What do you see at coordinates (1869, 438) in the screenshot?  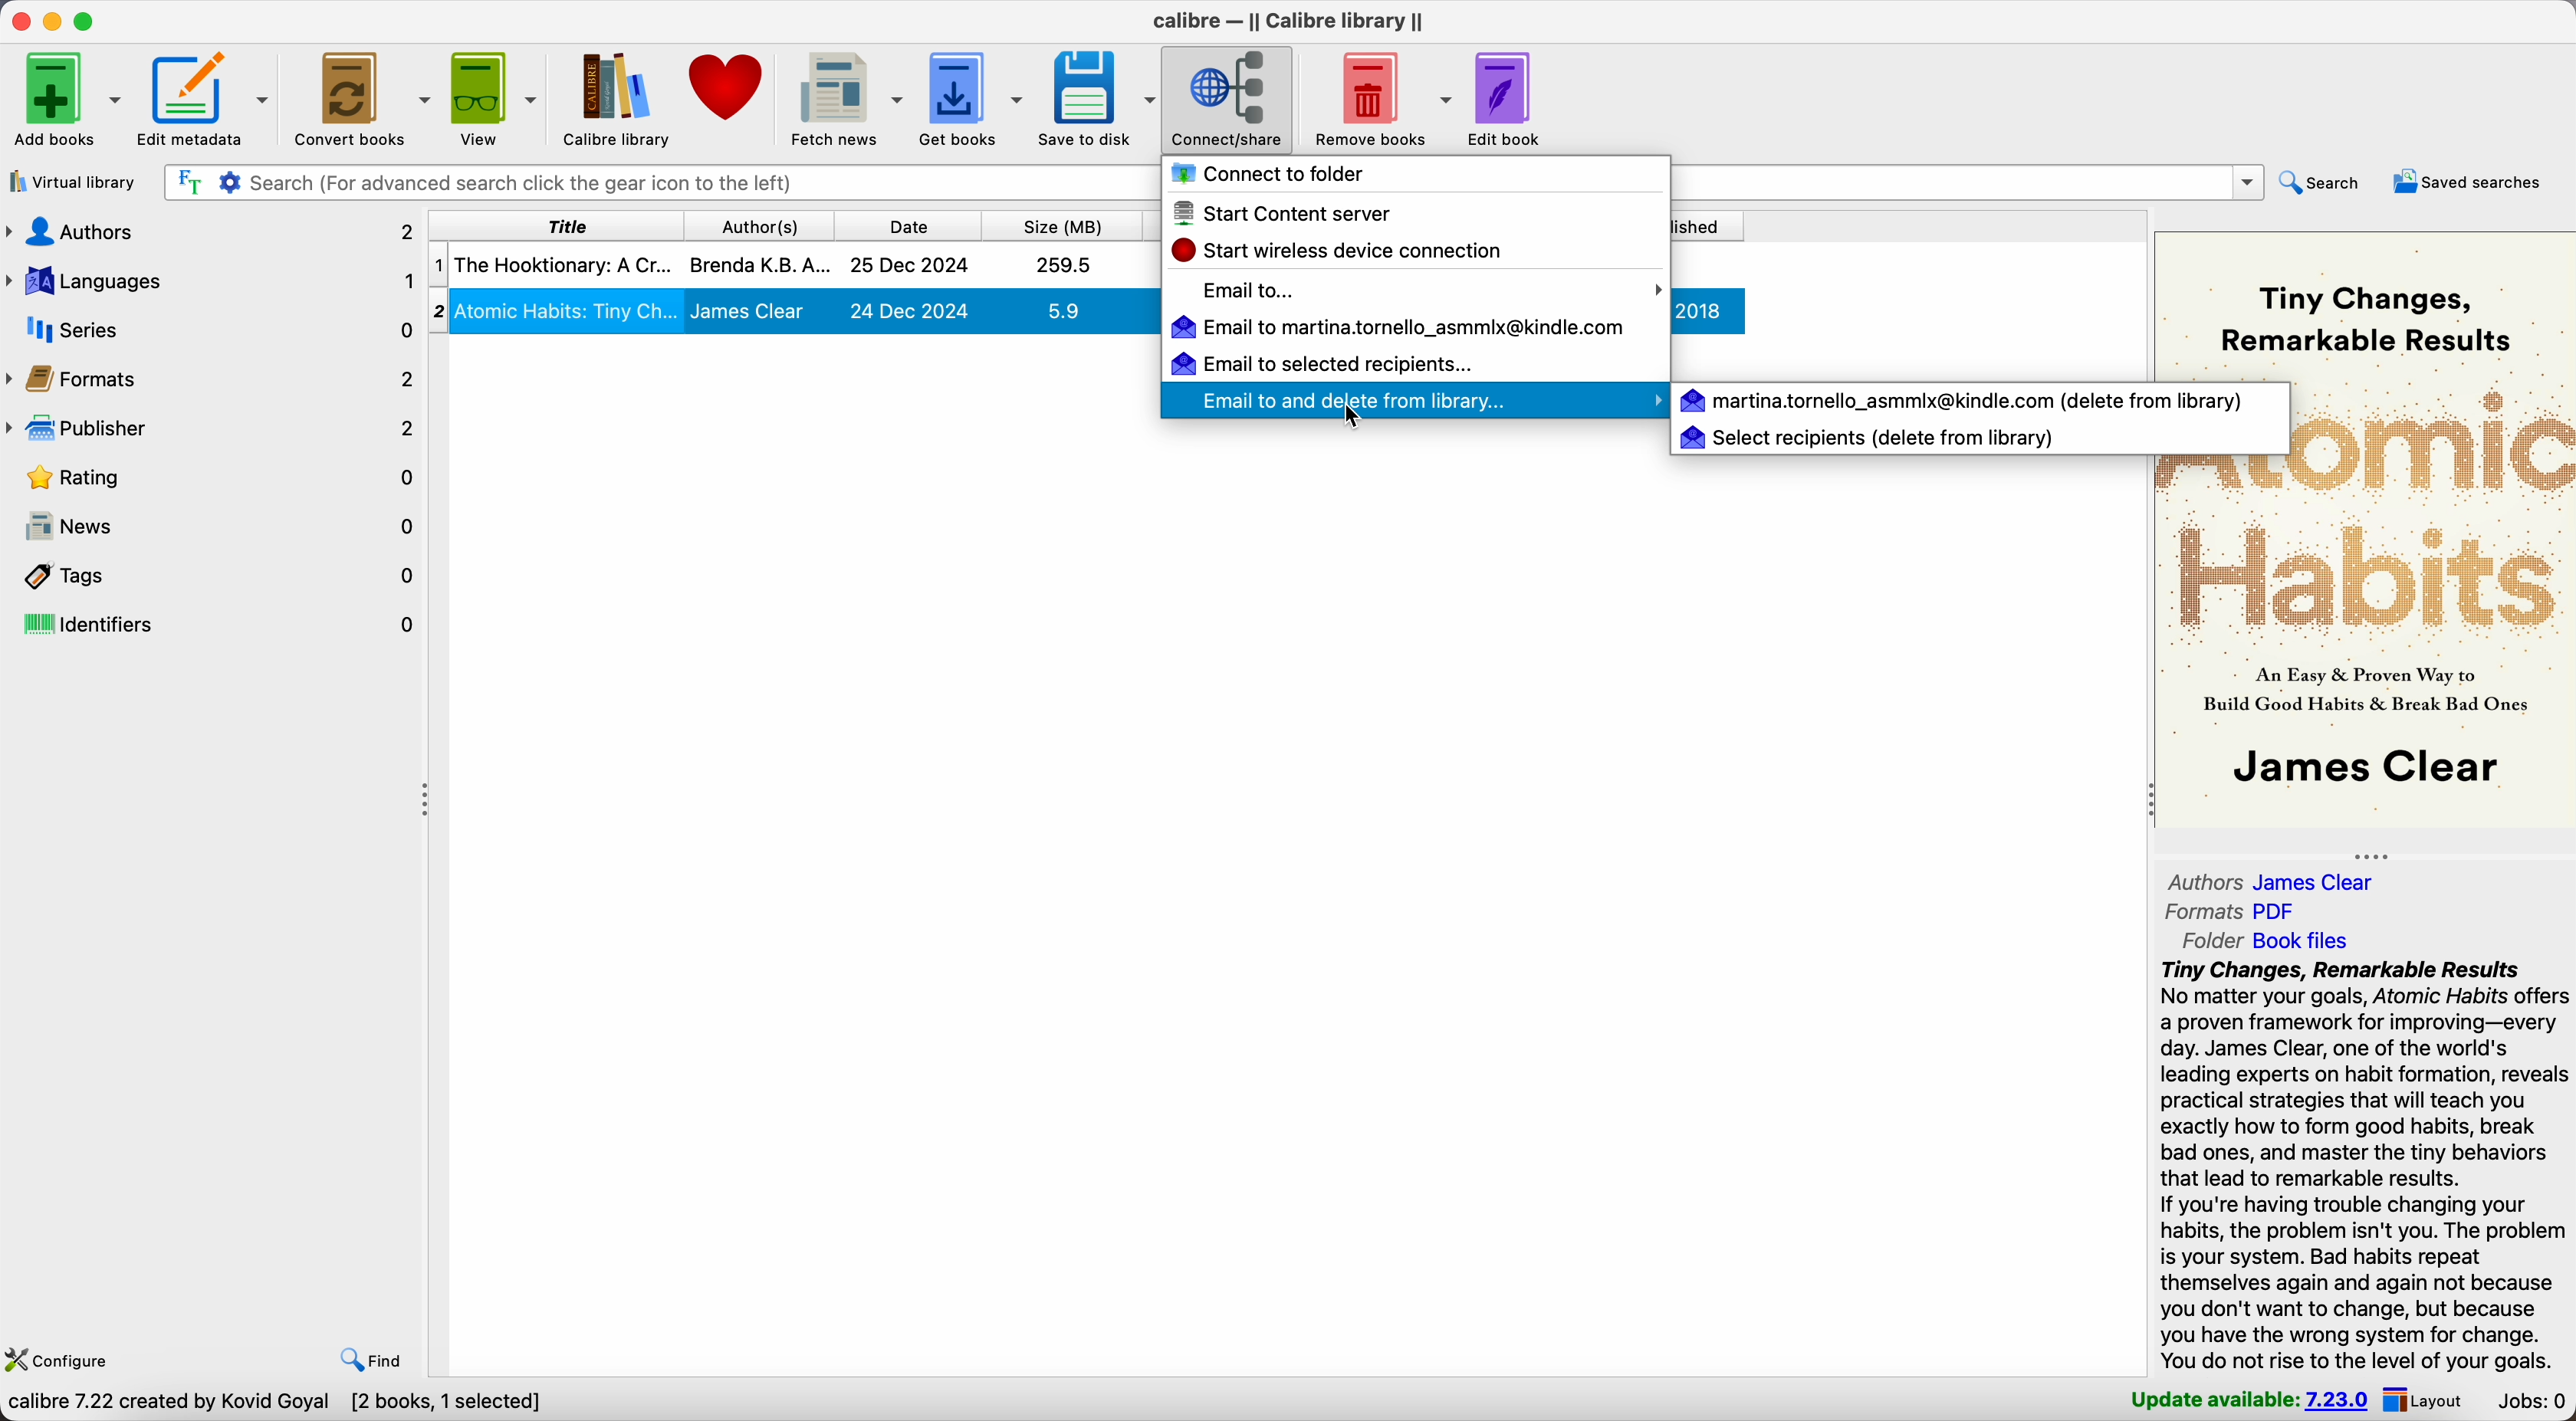 I see `selected recipients (deleted from library)` at bounding box center [1869, 438].